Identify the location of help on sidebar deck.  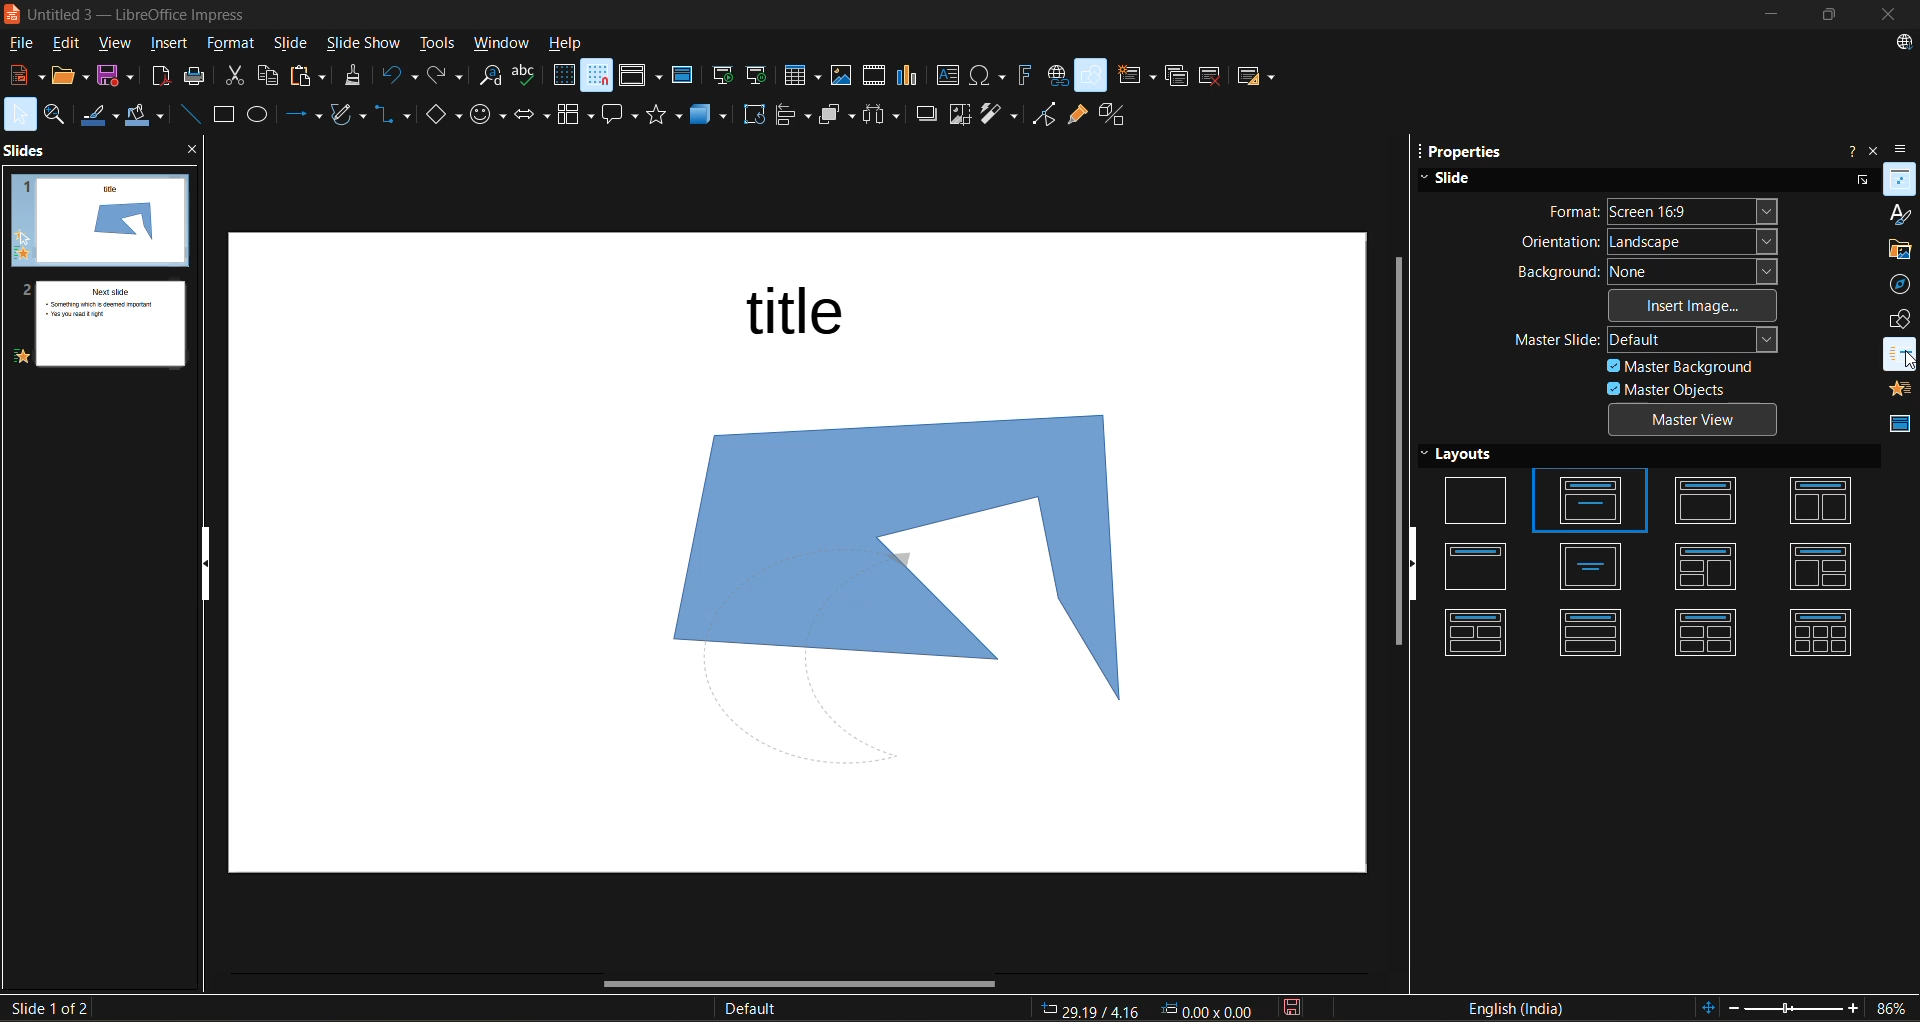
(1847, 150).